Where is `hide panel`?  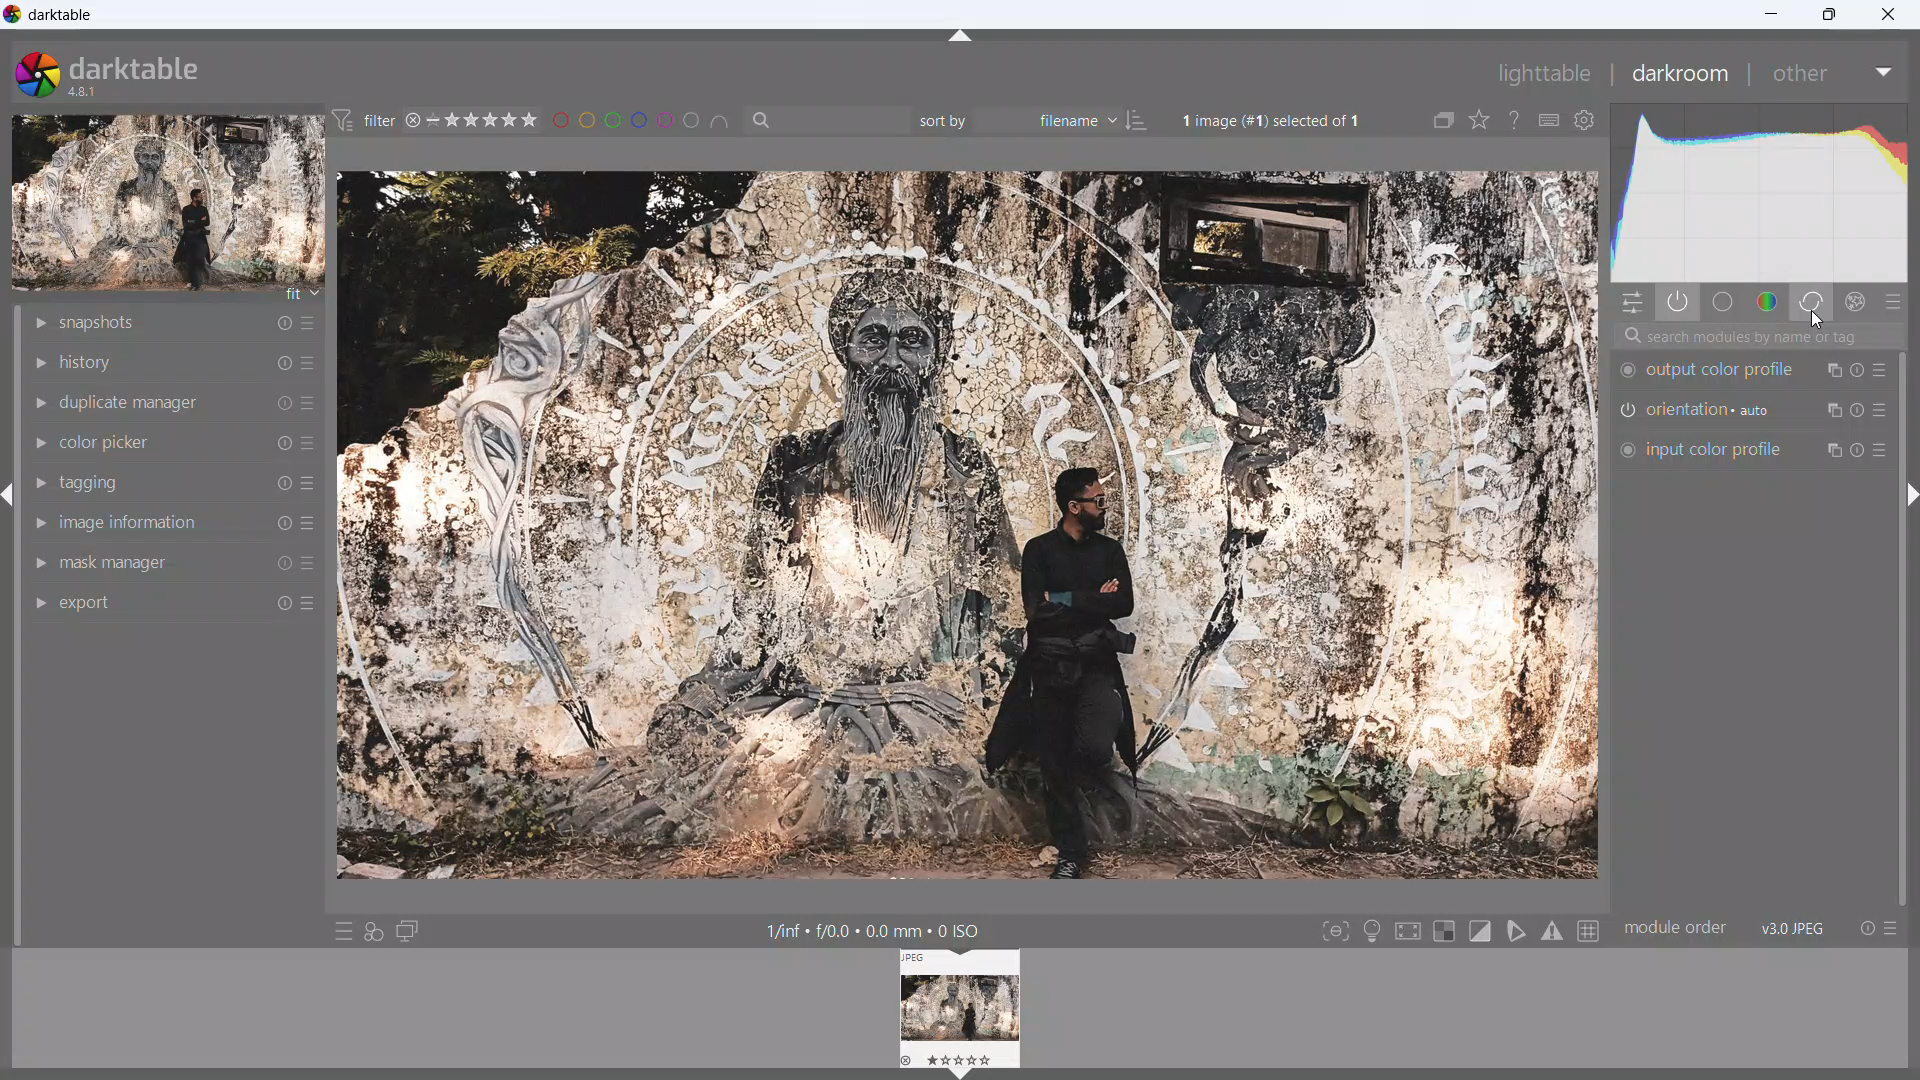 hide panel is located at coordinates (12, 497).